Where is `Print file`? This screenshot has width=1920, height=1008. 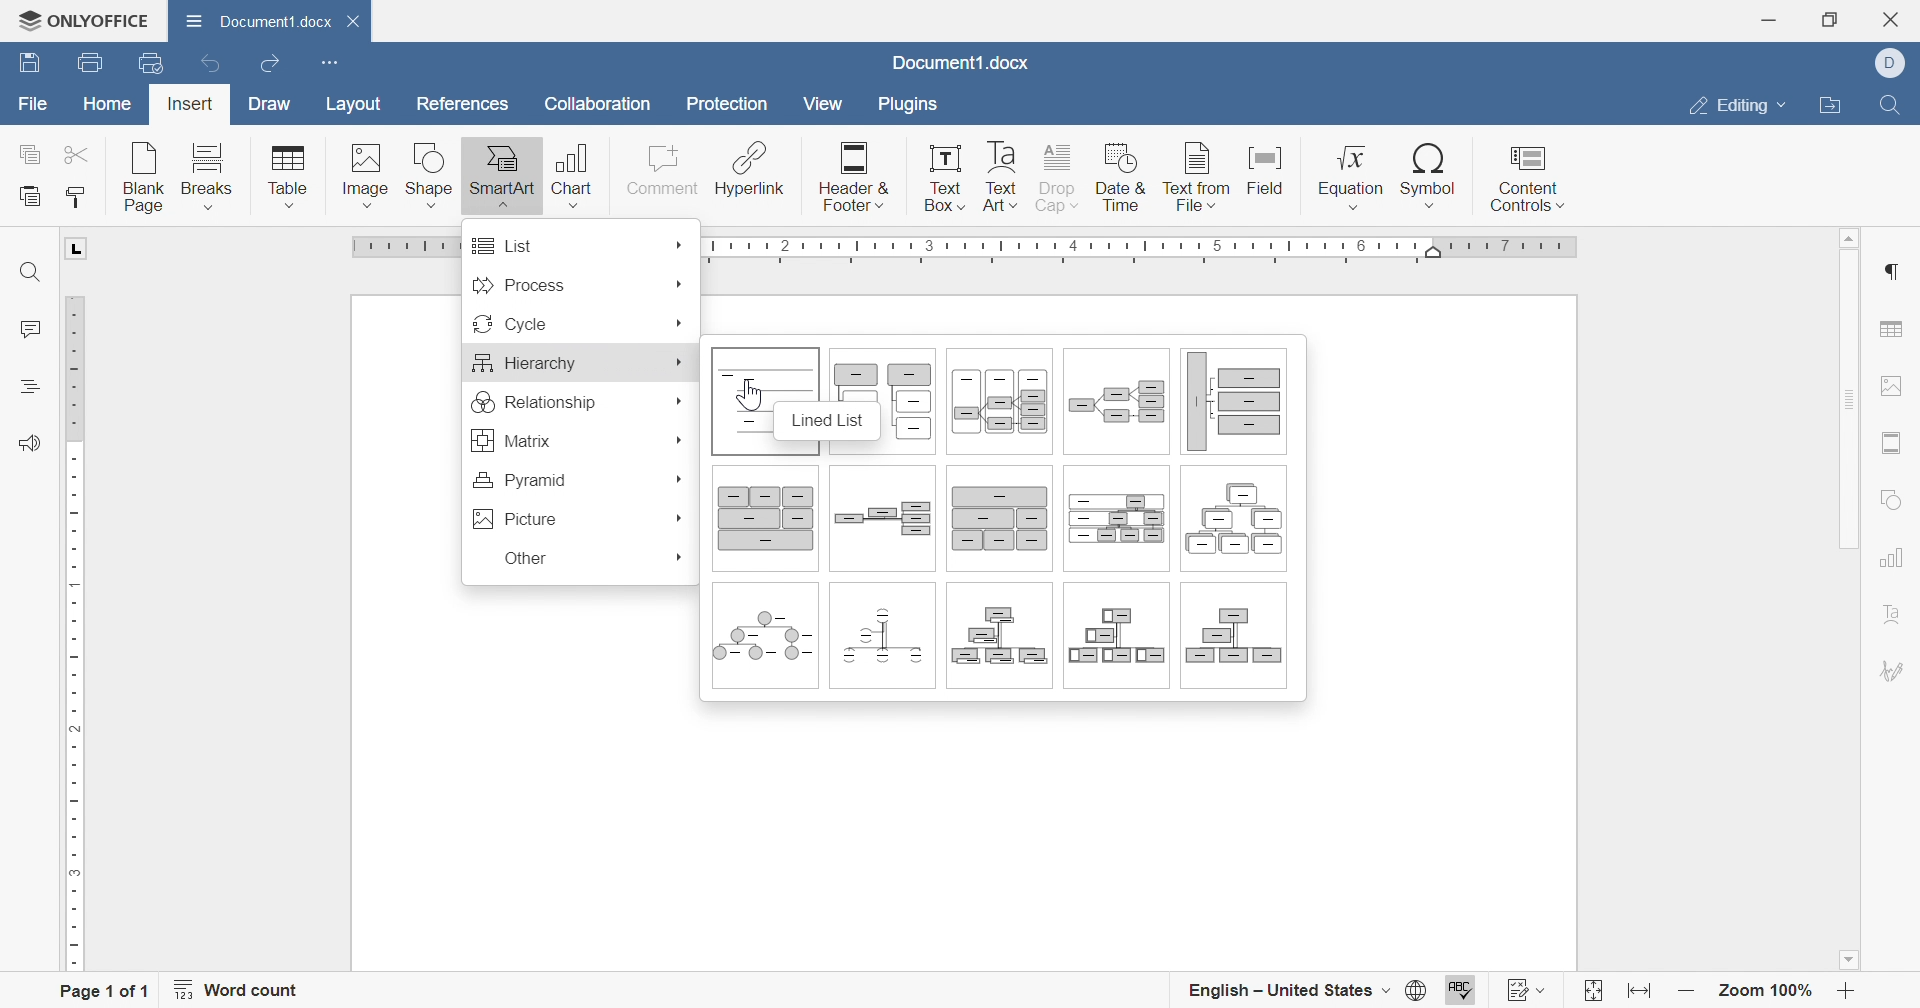 Print file is located at coordinates (85, 63).